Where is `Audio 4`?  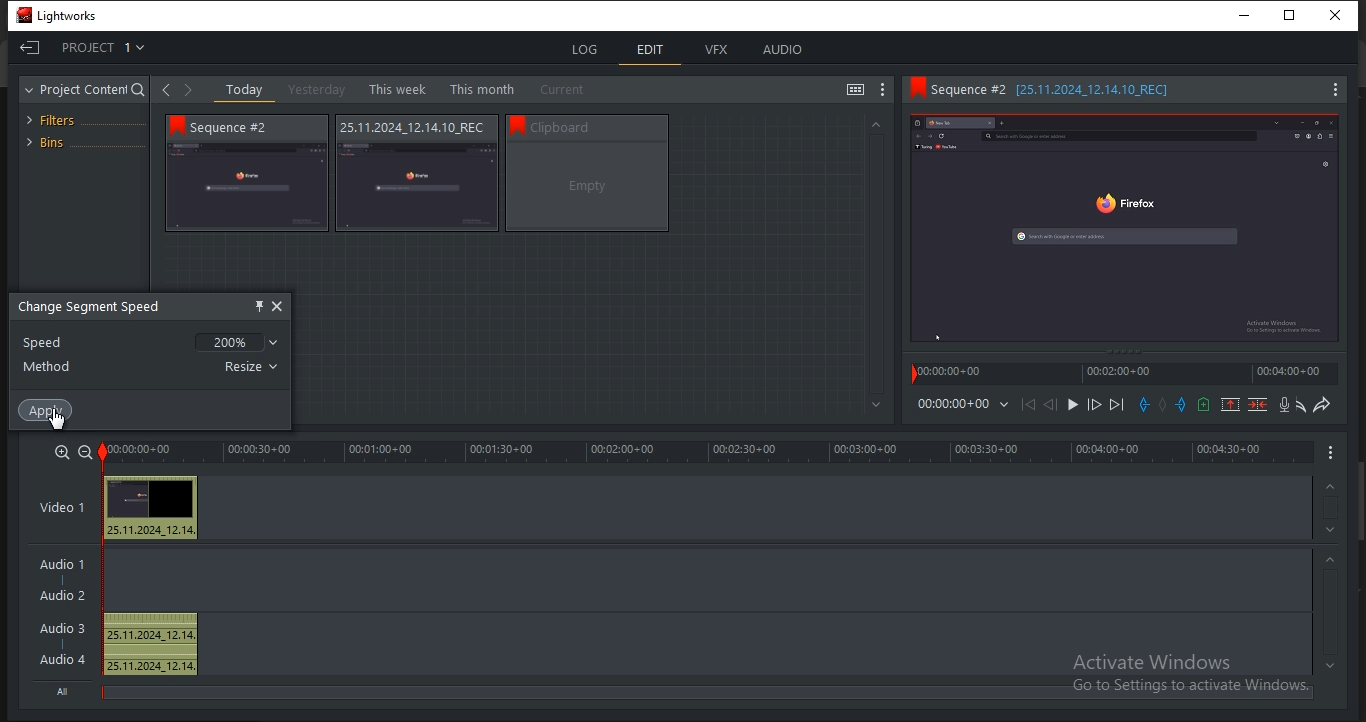
Audio 4 is located at coordinates (65, 660).